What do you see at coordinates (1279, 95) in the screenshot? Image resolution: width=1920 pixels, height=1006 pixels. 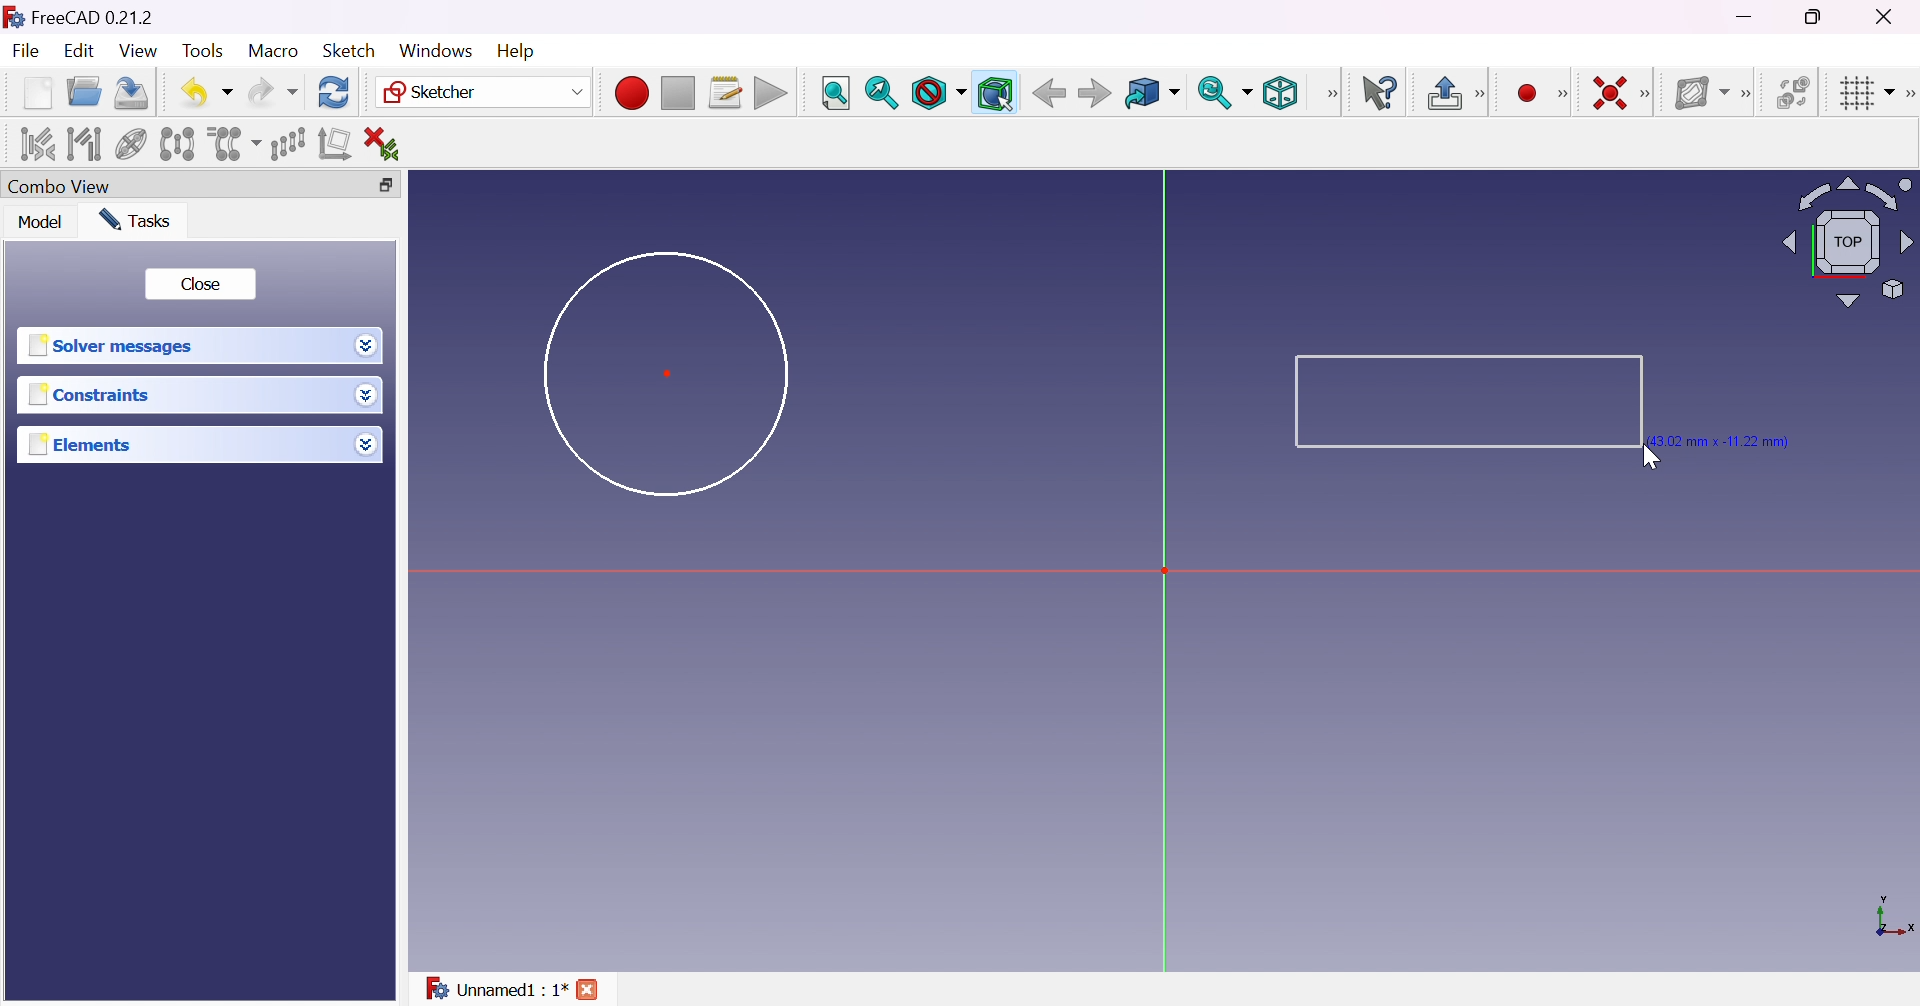 I see `Isometric` at bounding box center [1279, 95].